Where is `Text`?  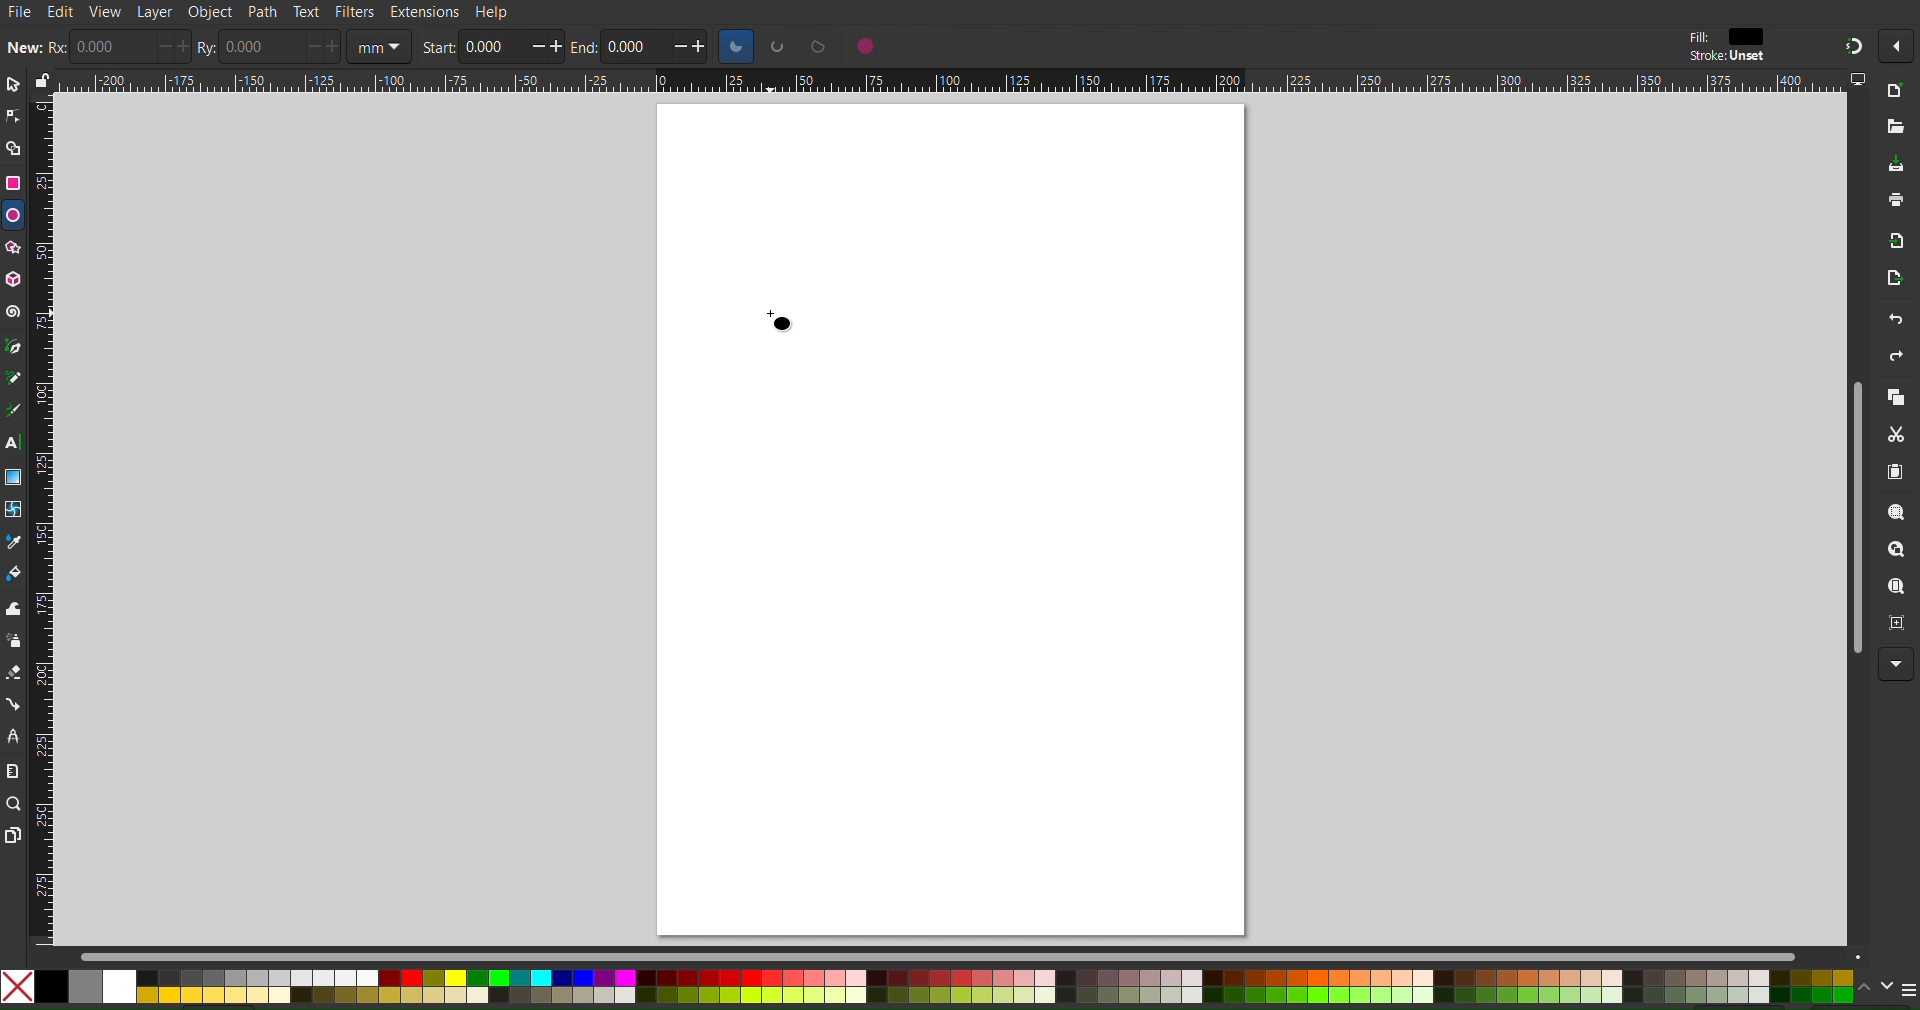
Text is located at coordinates (306, 12).